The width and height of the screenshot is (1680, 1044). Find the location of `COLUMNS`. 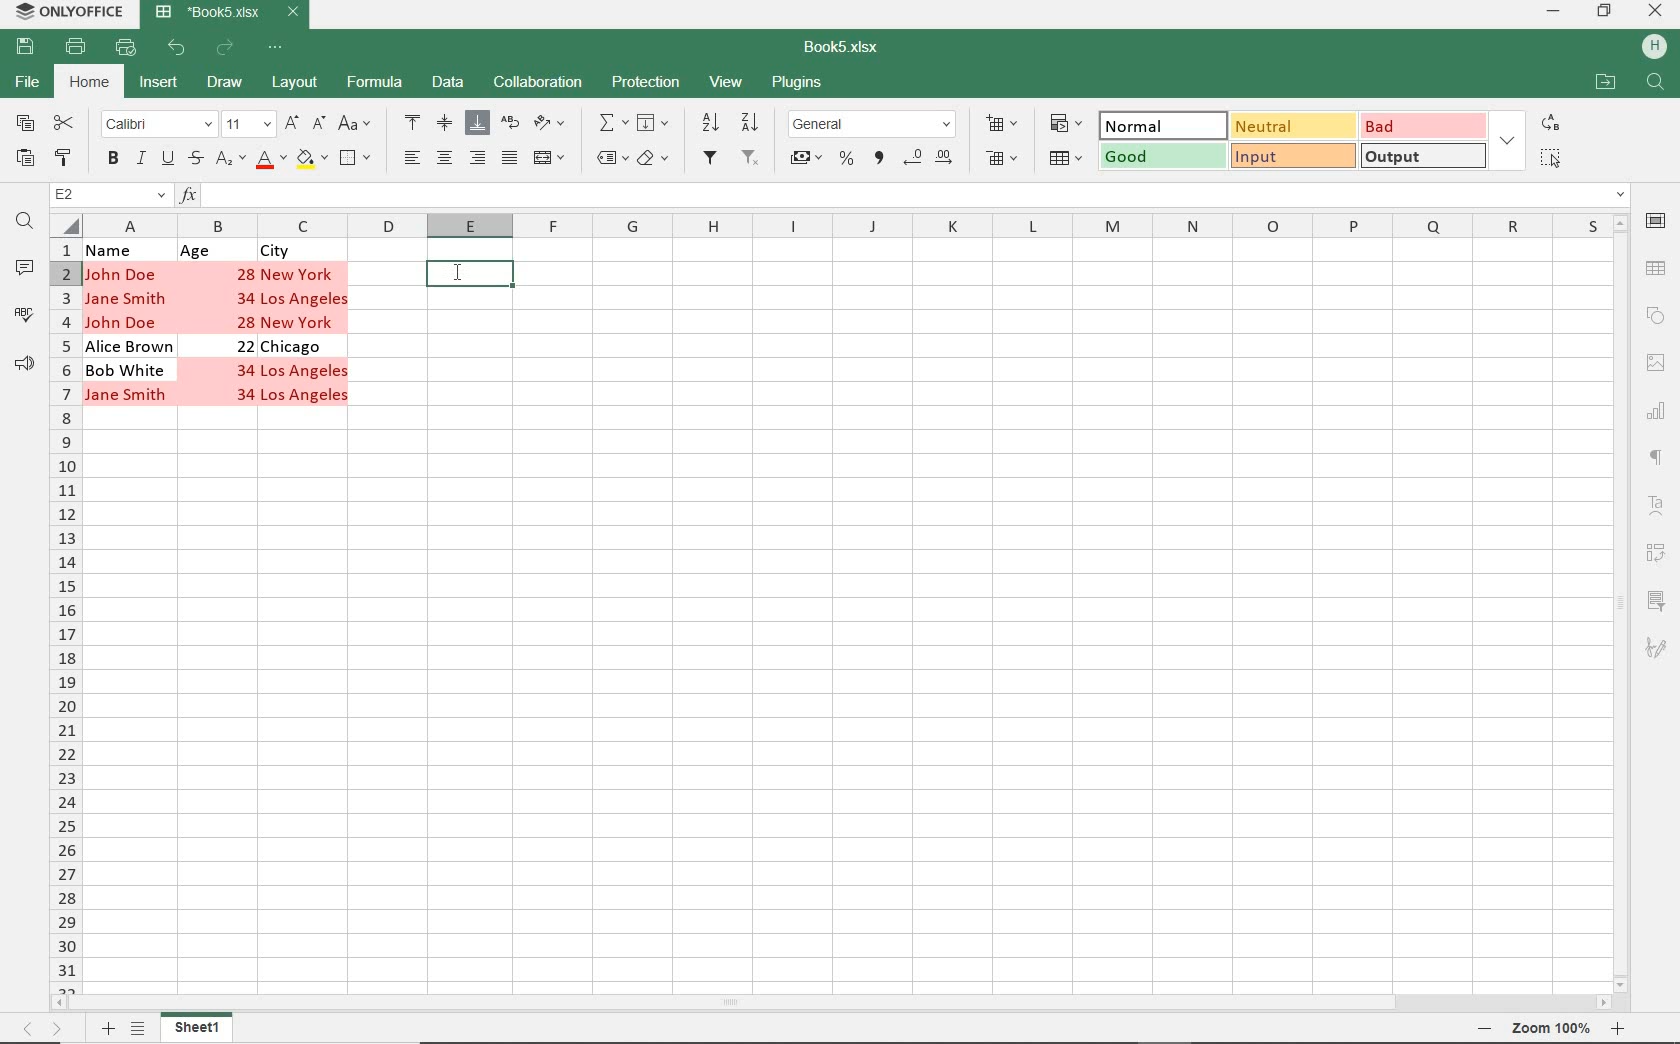

COLUMNS is located at coordinates (845, 225).